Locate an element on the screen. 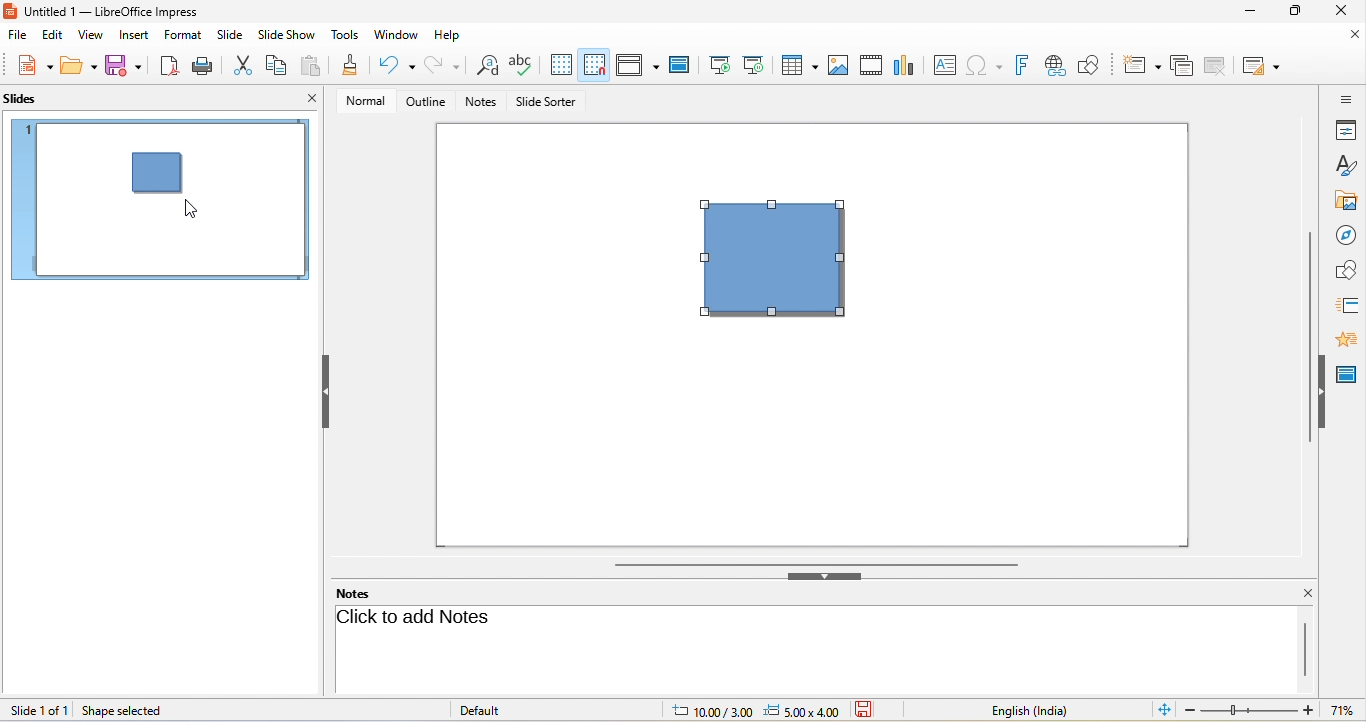  display view is located at coordinates (637, 64).